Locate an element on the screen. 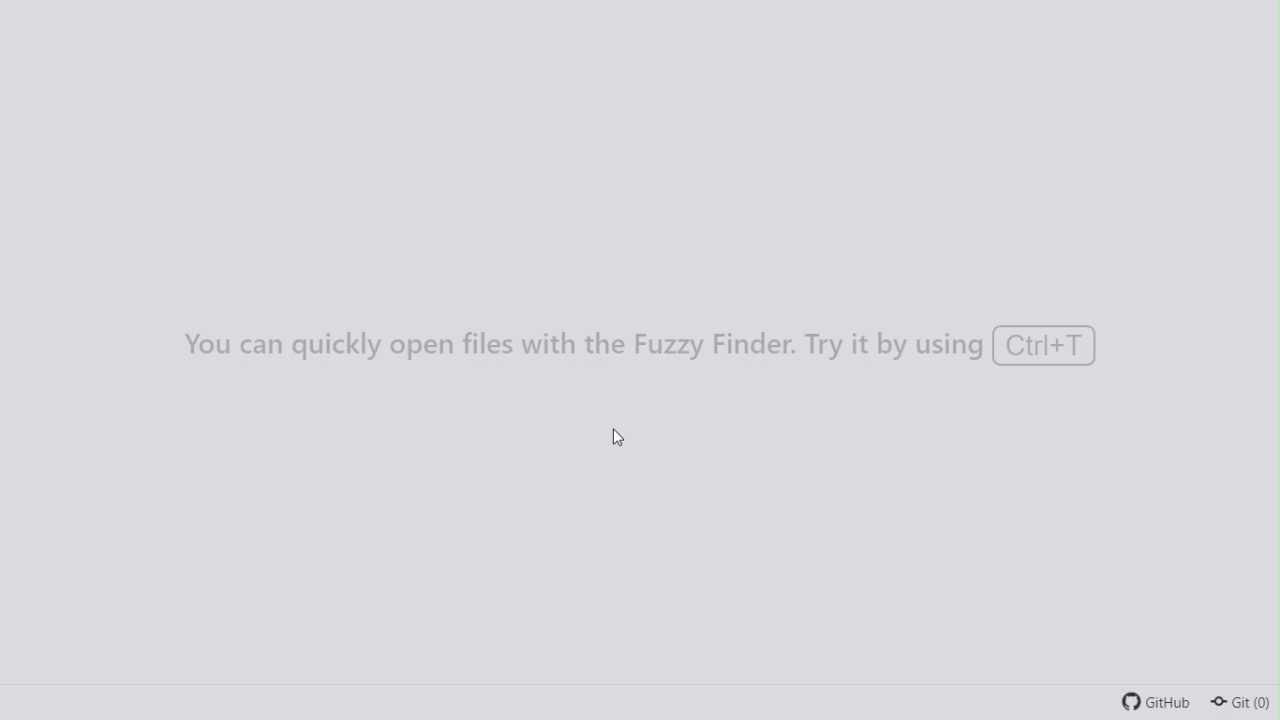 This screenshot has height=720, width=1280. Git is located at coordinates (1242, 704).